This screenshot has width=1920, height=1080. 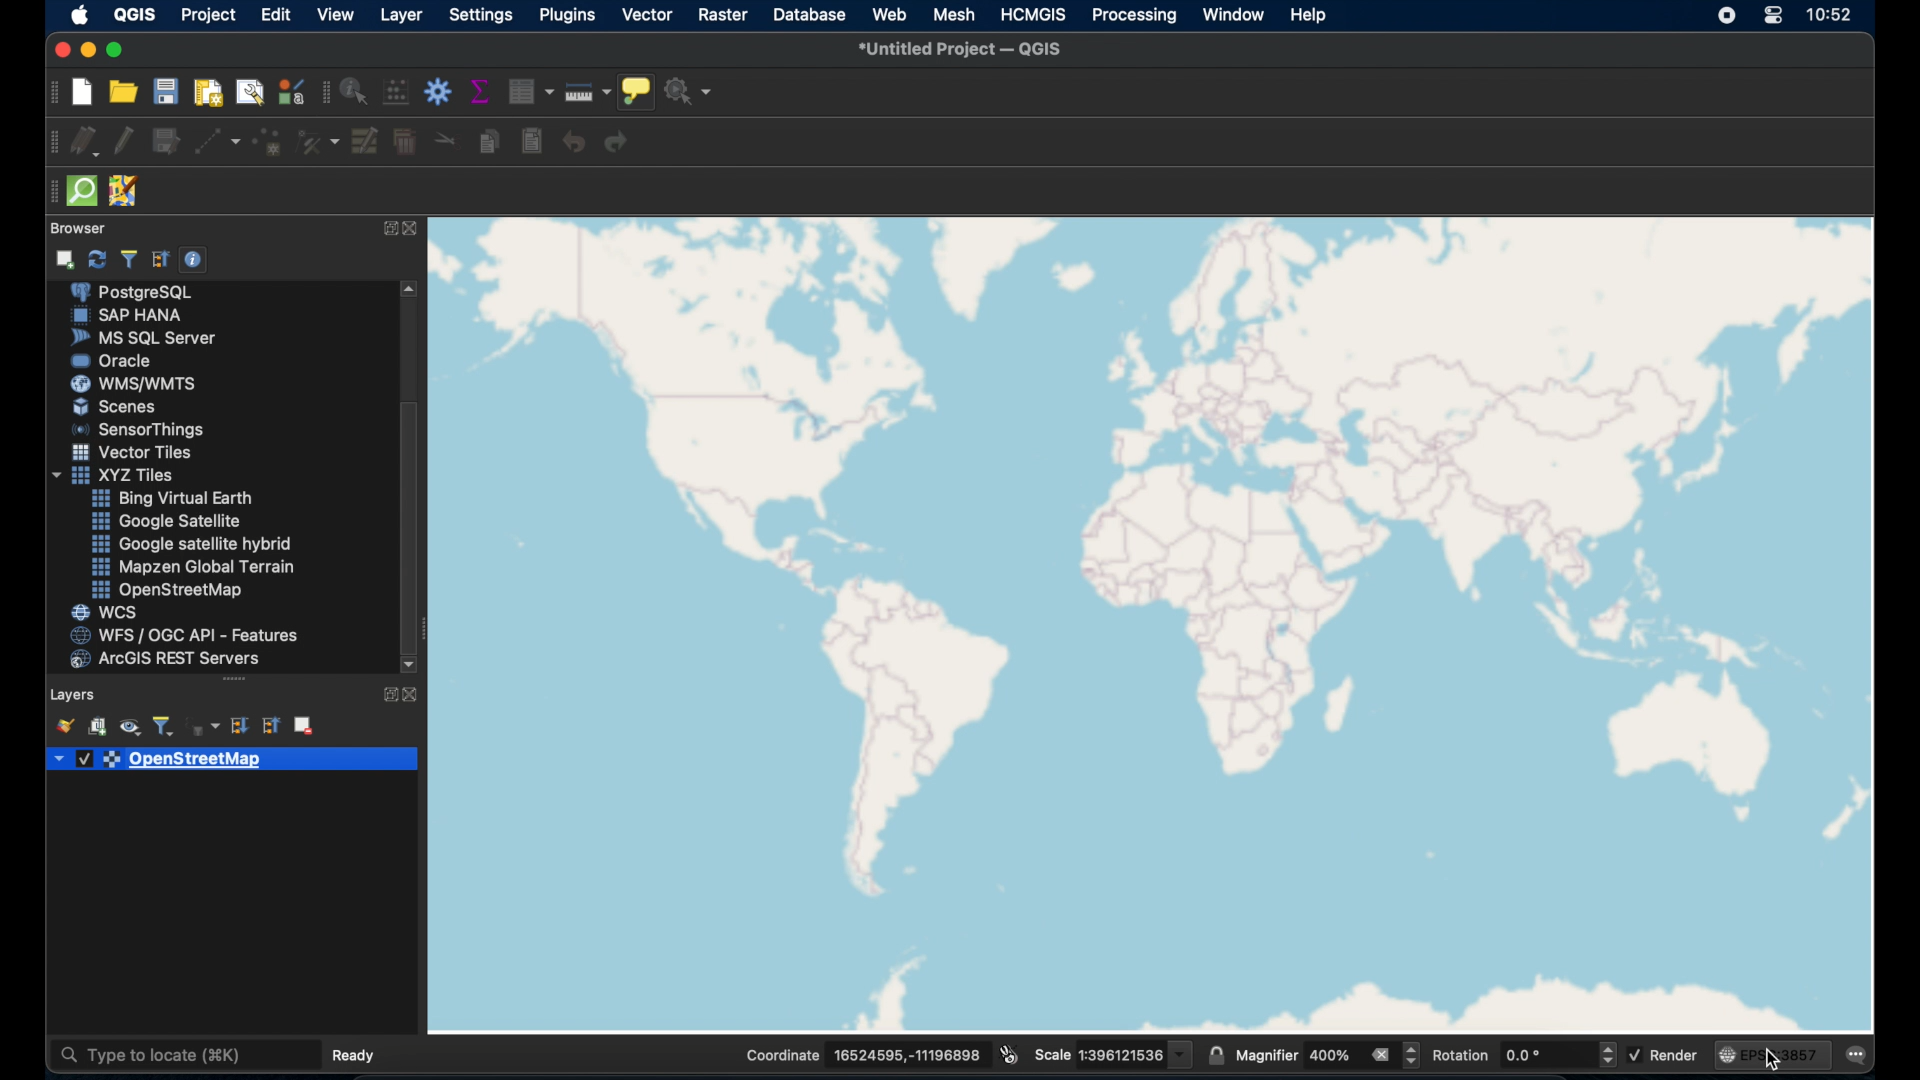 What do you see at coordinates (159, 259) in the screenshot?
I see `collapse all` at bounding box center [159, 259].